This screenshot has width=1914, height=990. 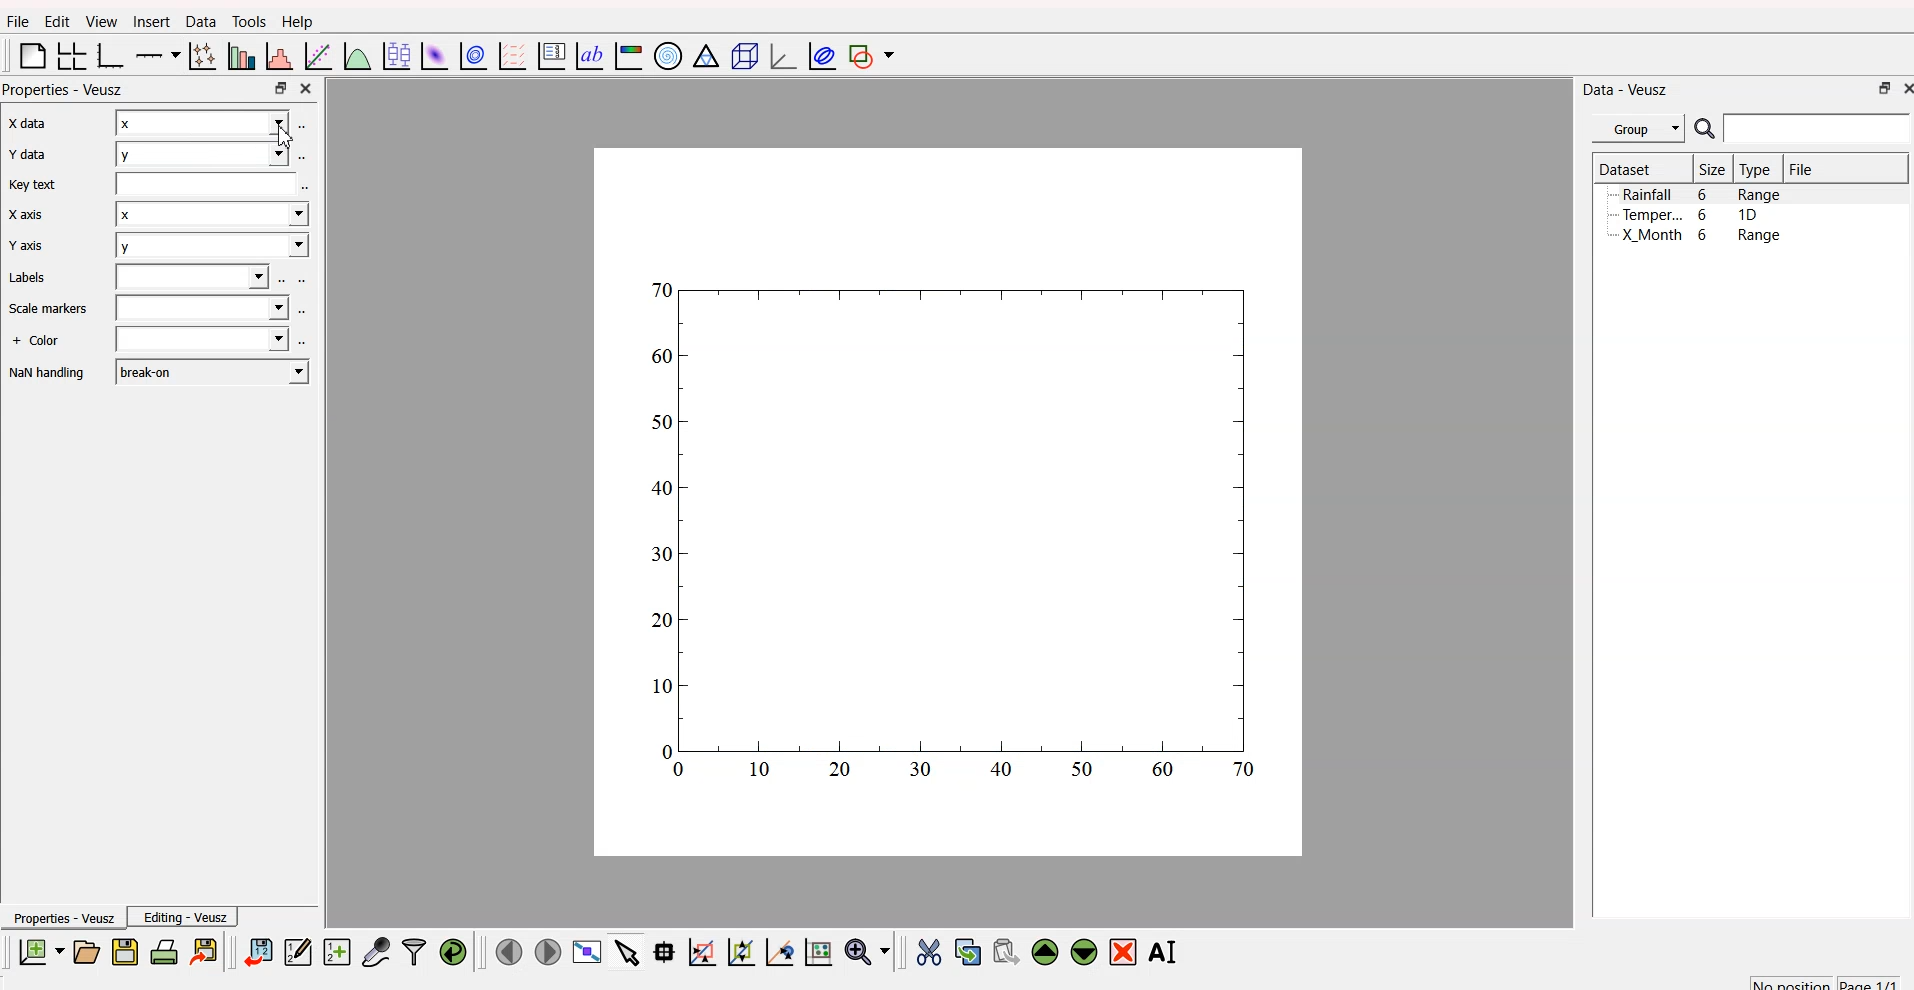 I want to click on blank page, so click(x=28, y=59).